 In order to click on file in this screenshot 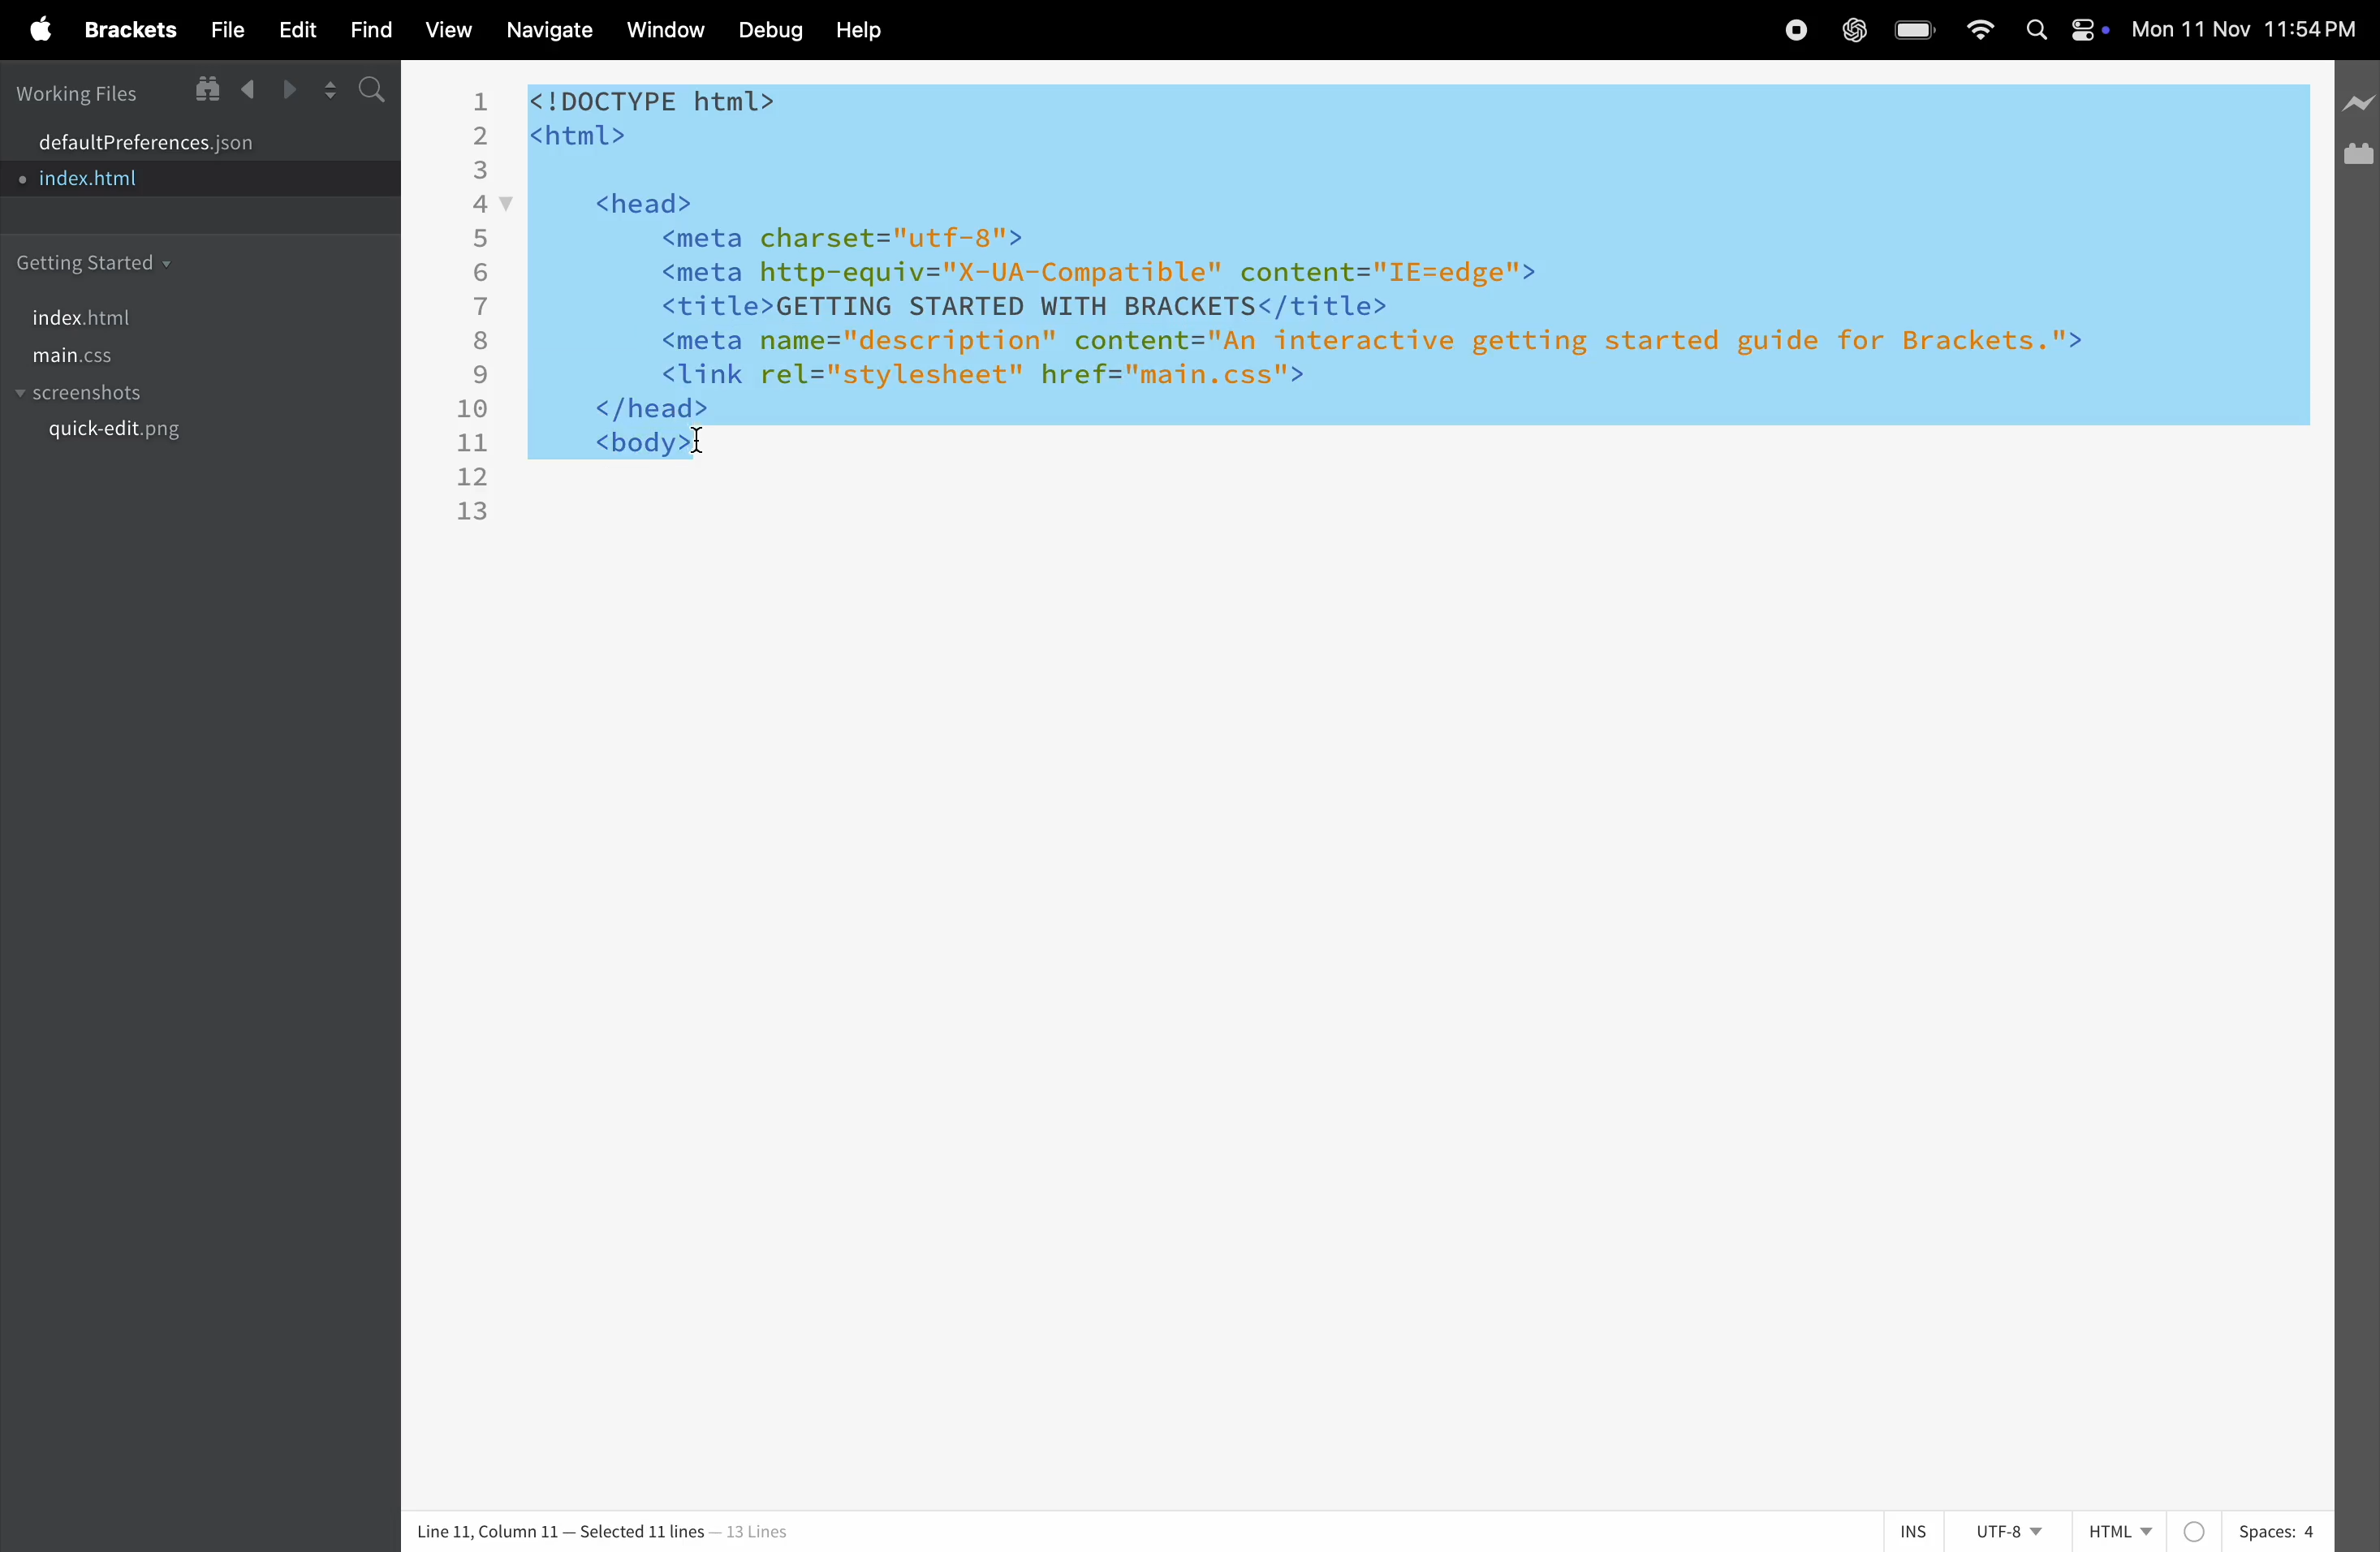, I will do `click(221, 29)`.